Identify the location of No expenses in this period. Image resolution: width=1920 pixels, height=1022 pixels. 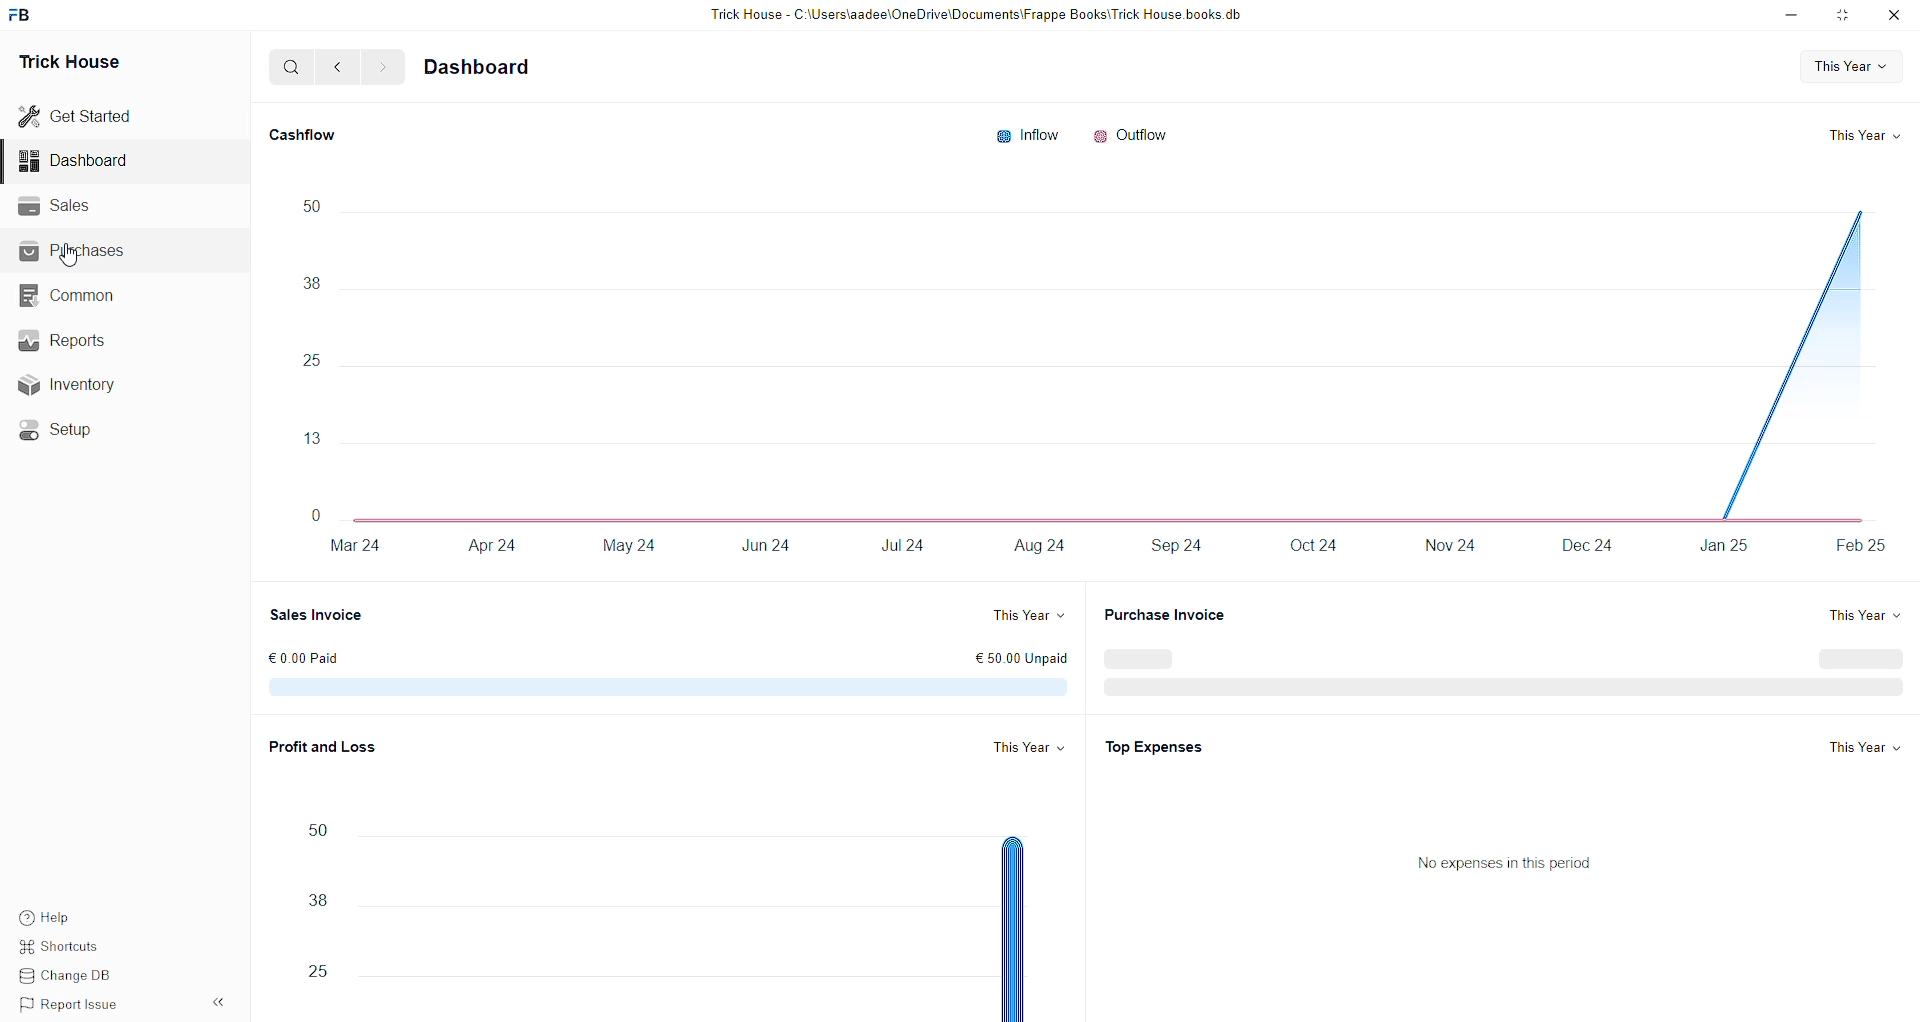
(1506, 861).